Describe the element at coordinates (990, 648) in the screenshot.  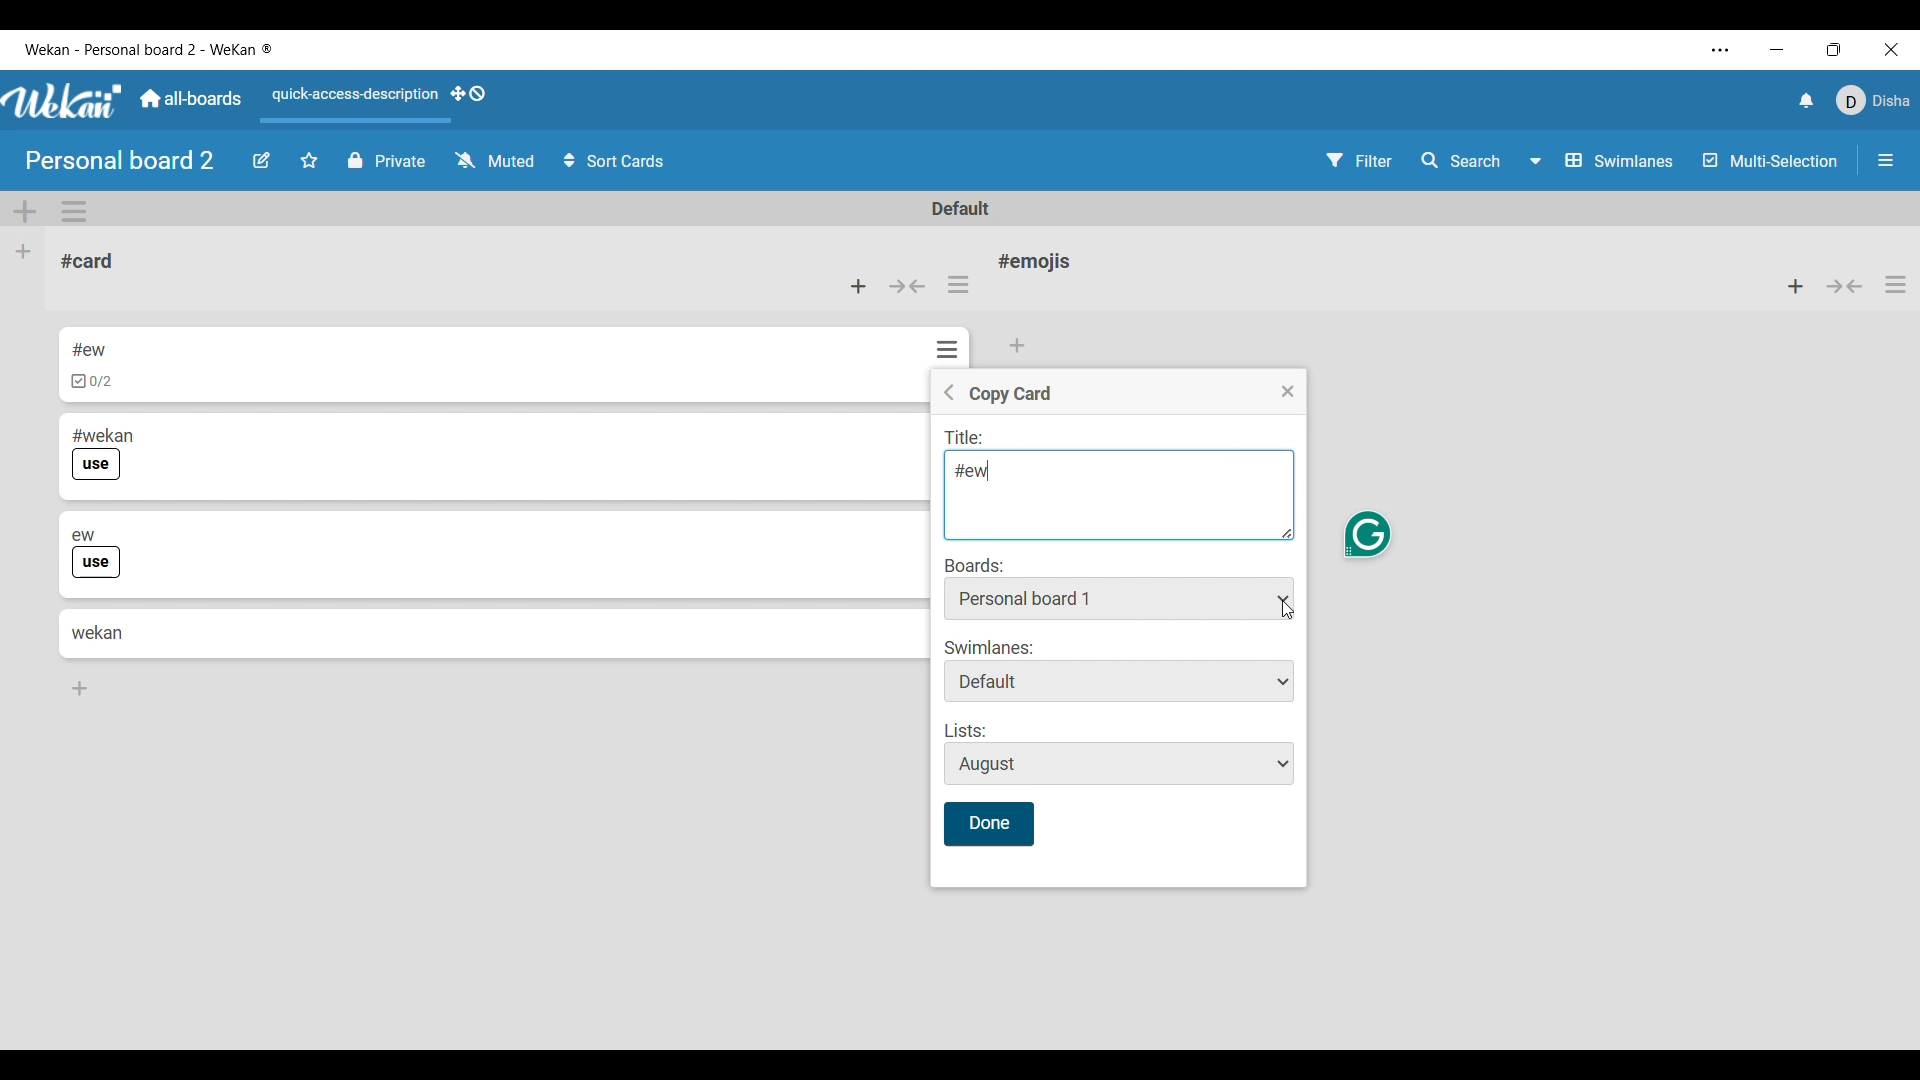
I see `Indicates swimlanes` at that location.